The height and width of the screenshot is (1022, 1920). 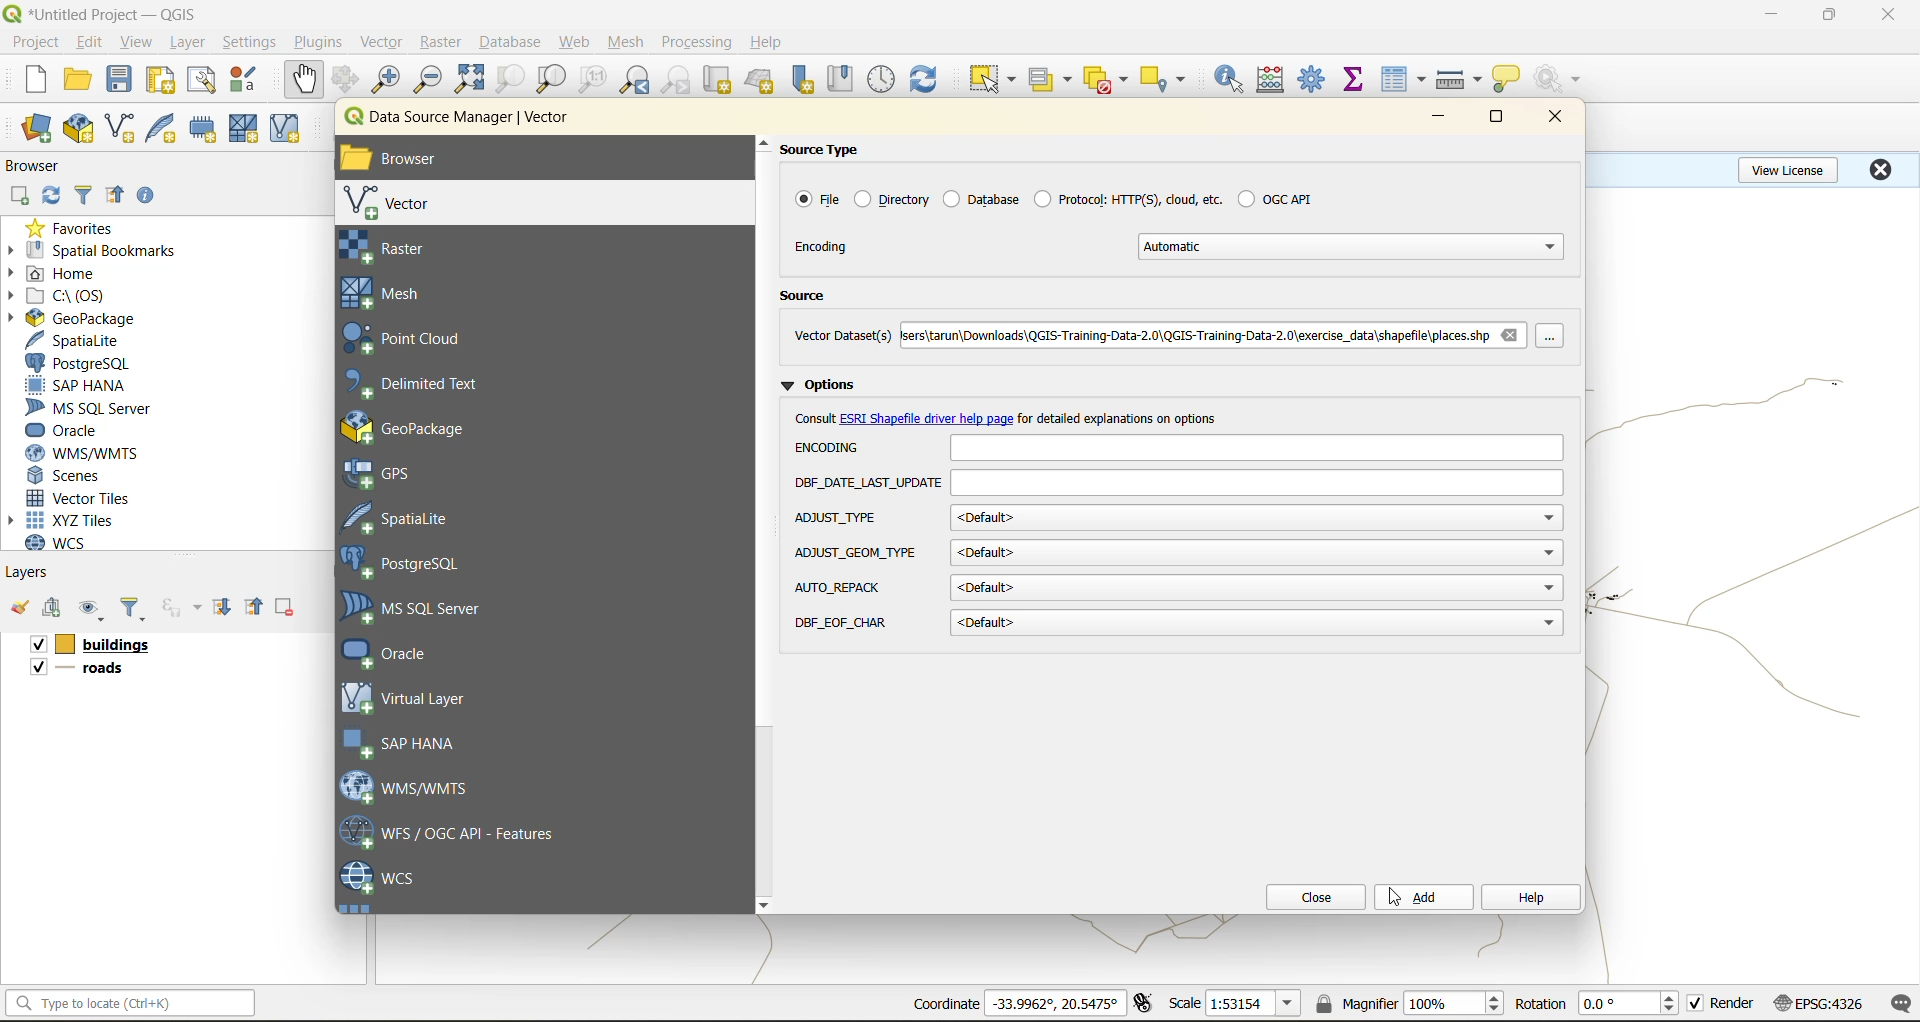 What do you see at coordinates (1438, 118) in the screenshot?
I see `minimize` at bounding box center [1438, 118].